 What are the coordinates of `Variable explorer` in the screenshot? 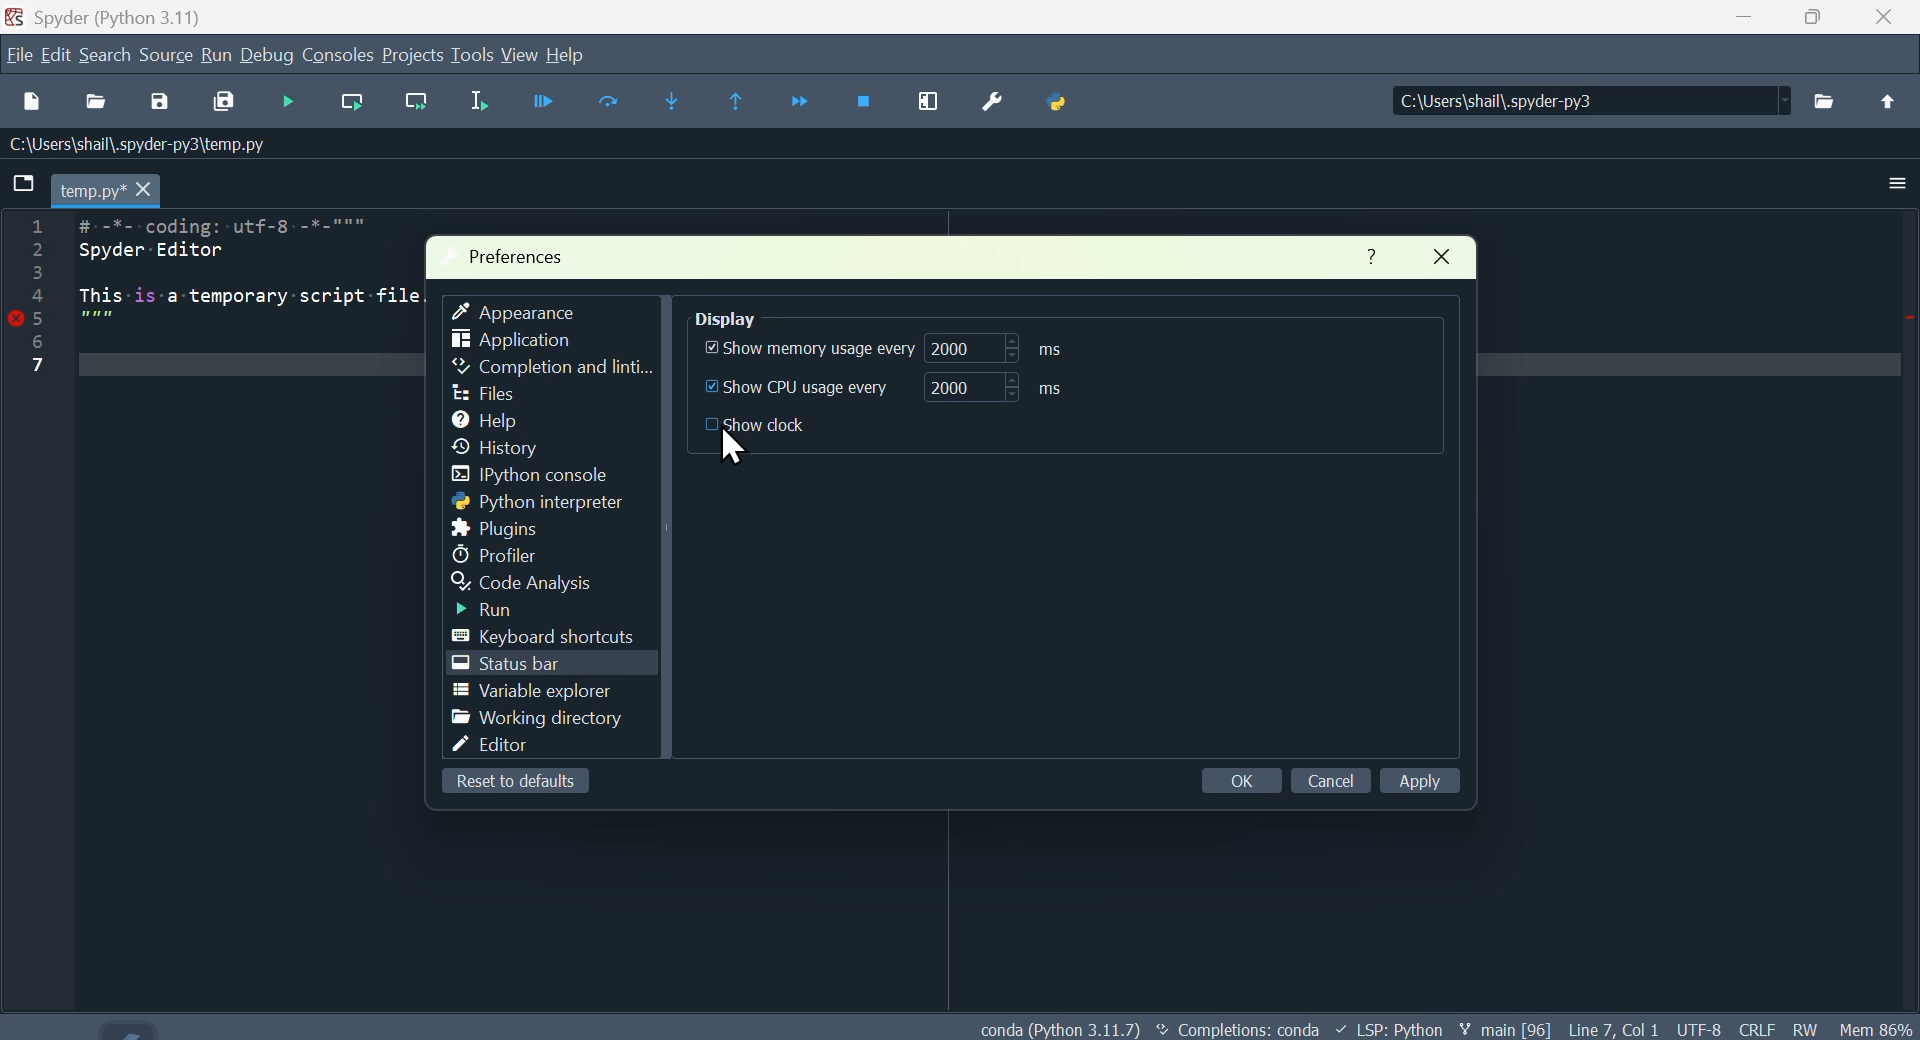 It's located at (534, 693).